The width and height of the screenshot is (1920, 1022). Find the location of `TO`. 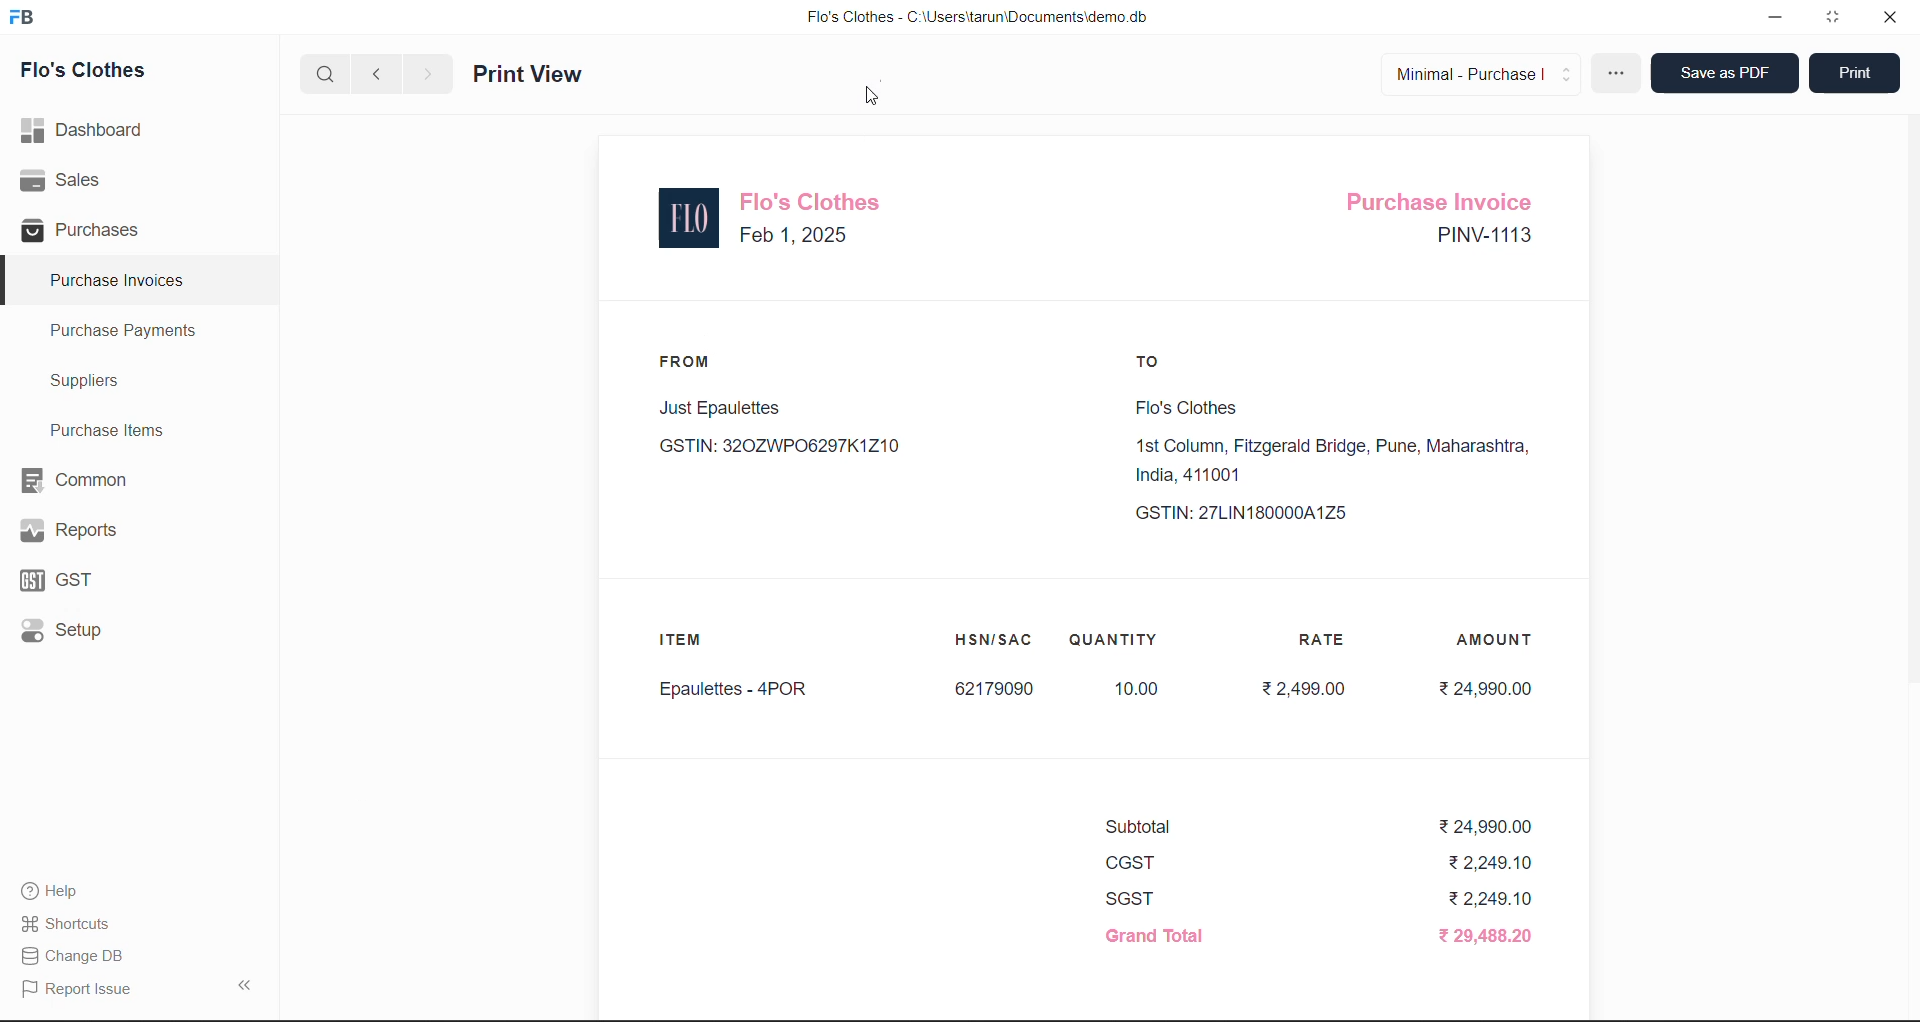

TO is located at coordinates (1156, 367).